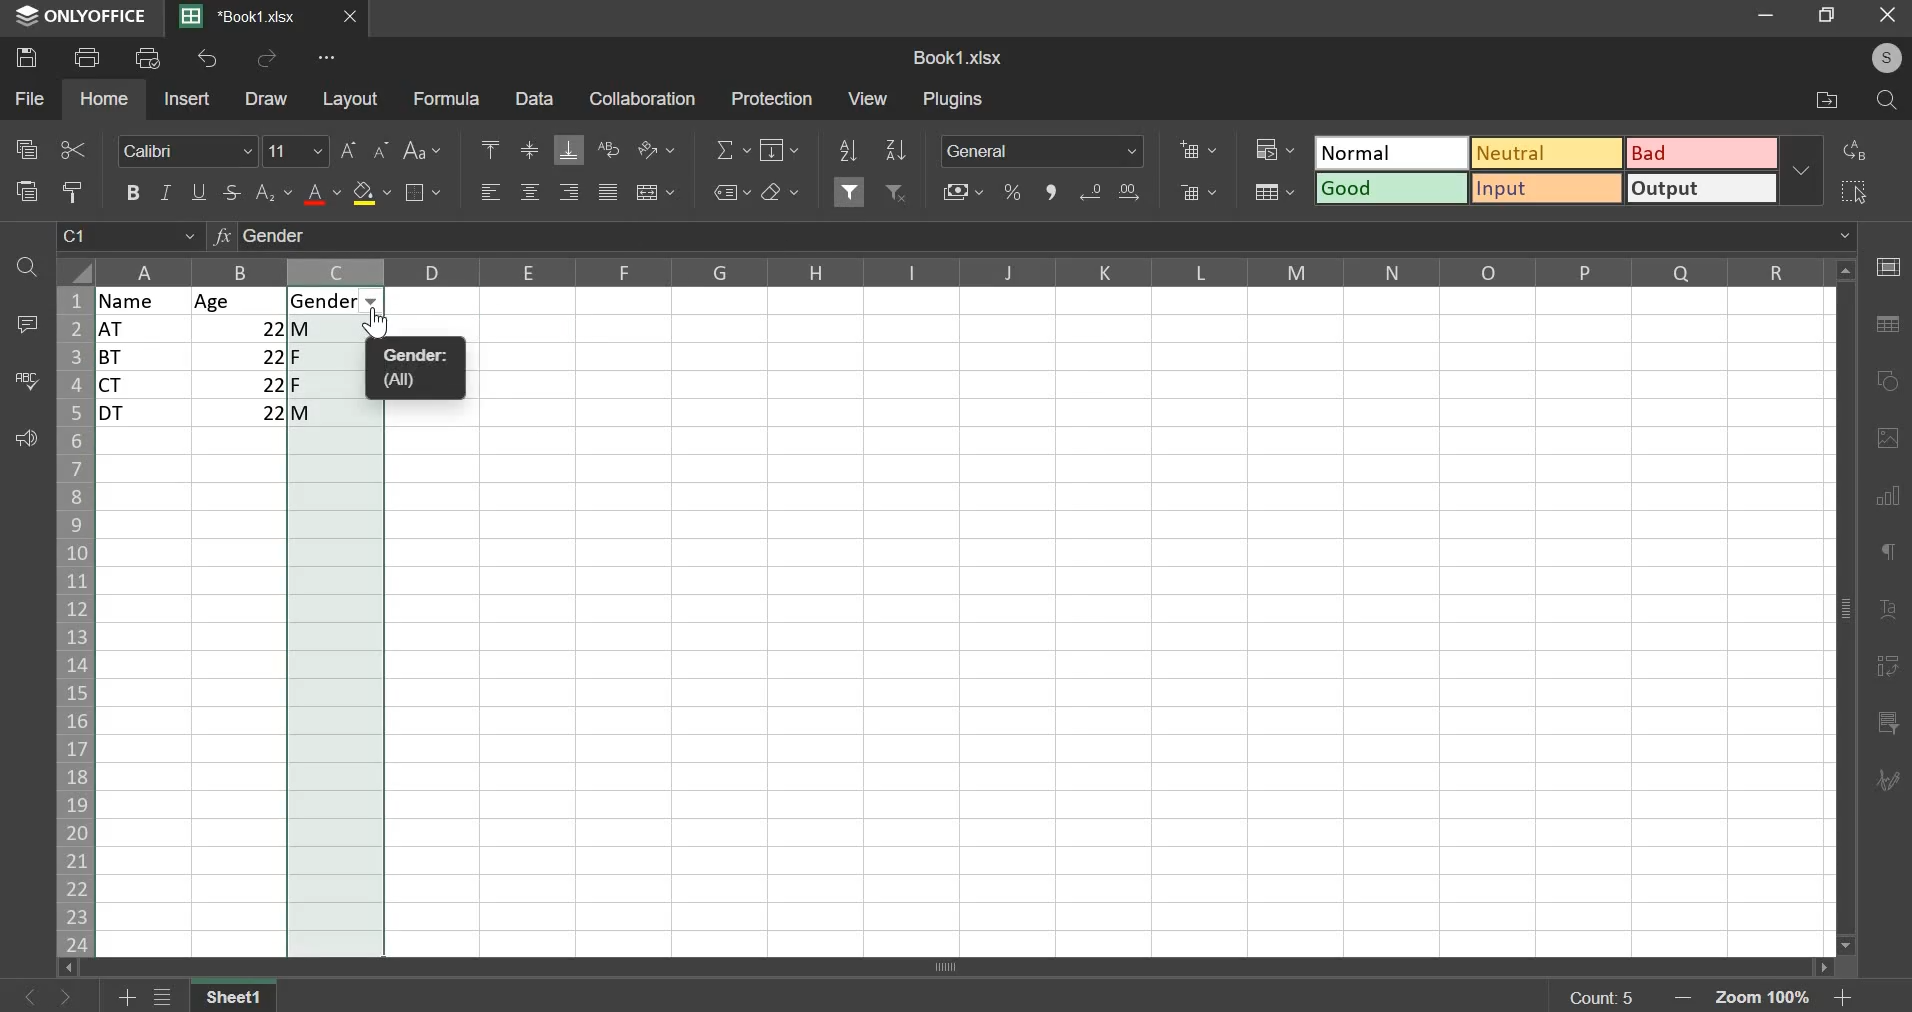 The height and width of the screenshot is (1012, 1912). Describe the element at coordinates (73, 191) in the screenshot. I see `copy style` at that location.